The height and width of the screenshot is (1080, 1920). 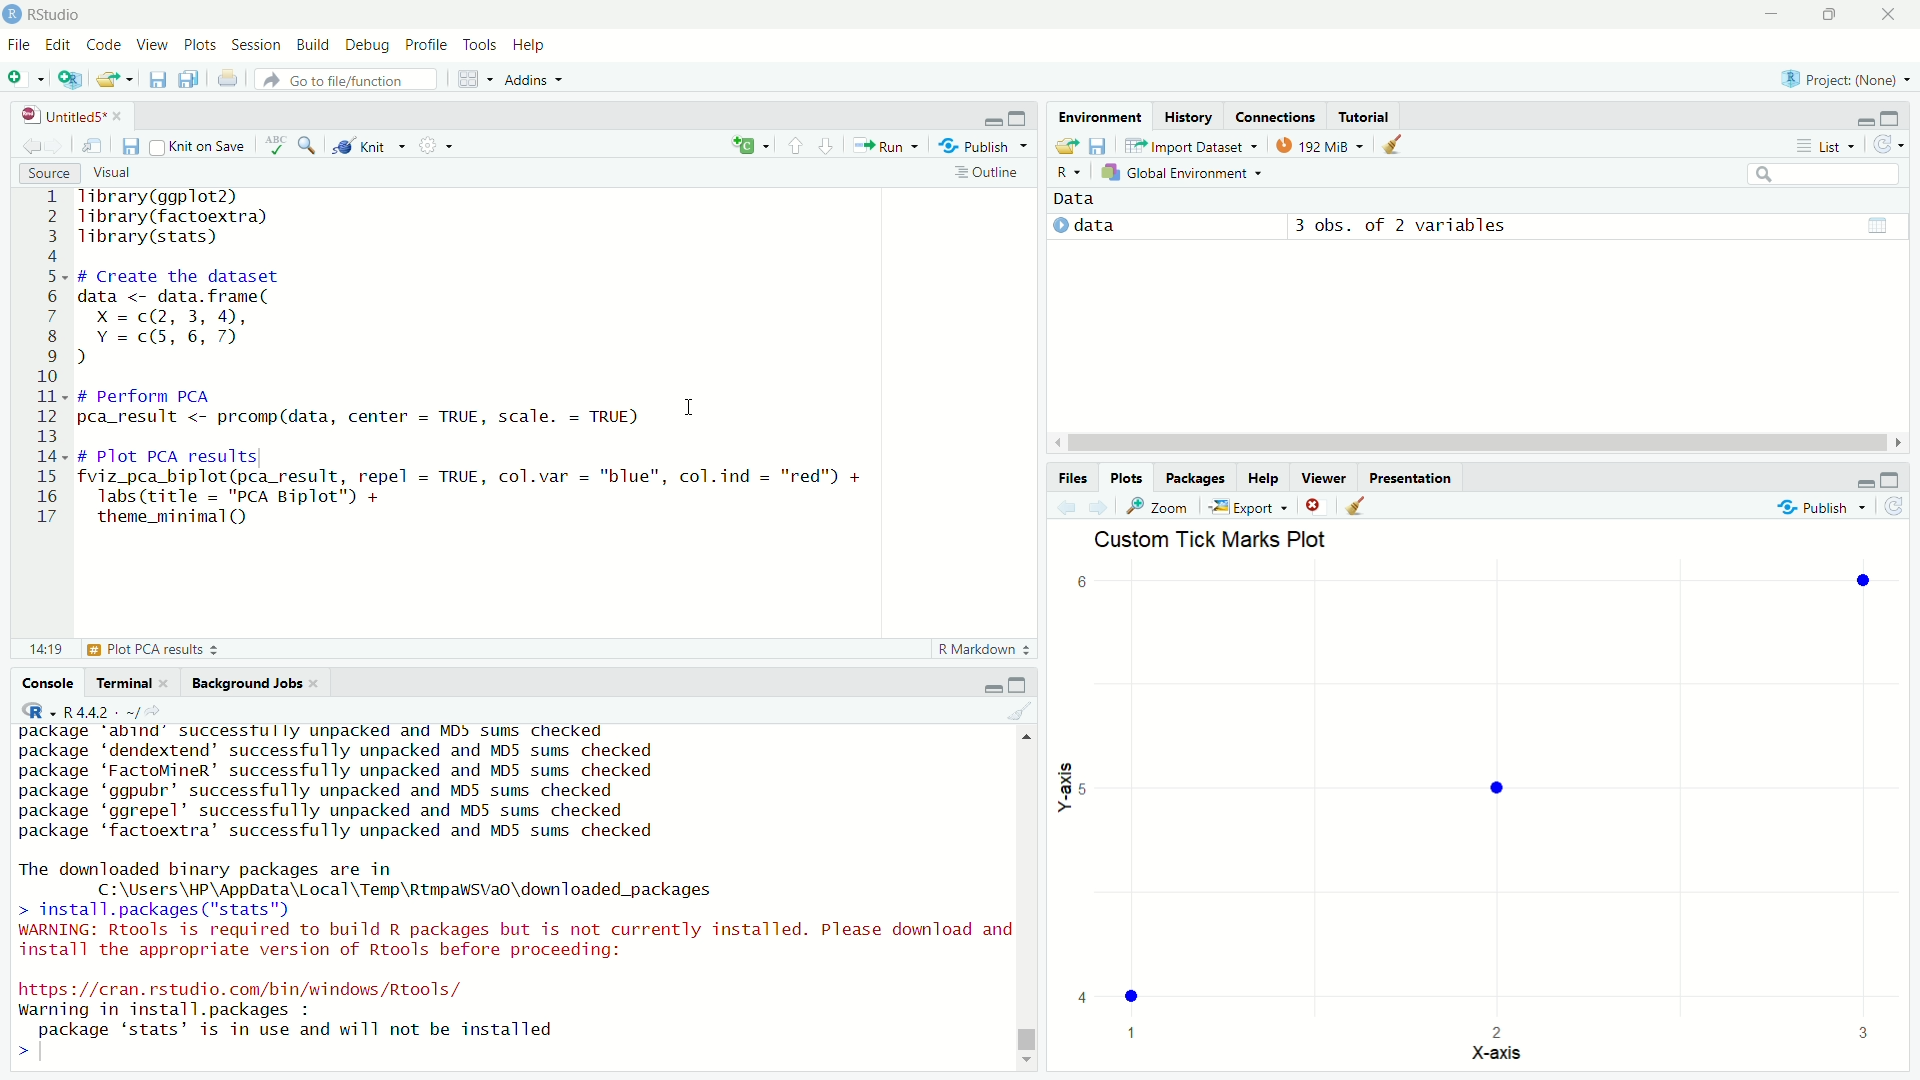 I want to click on profile, so click(x=428, y=46).